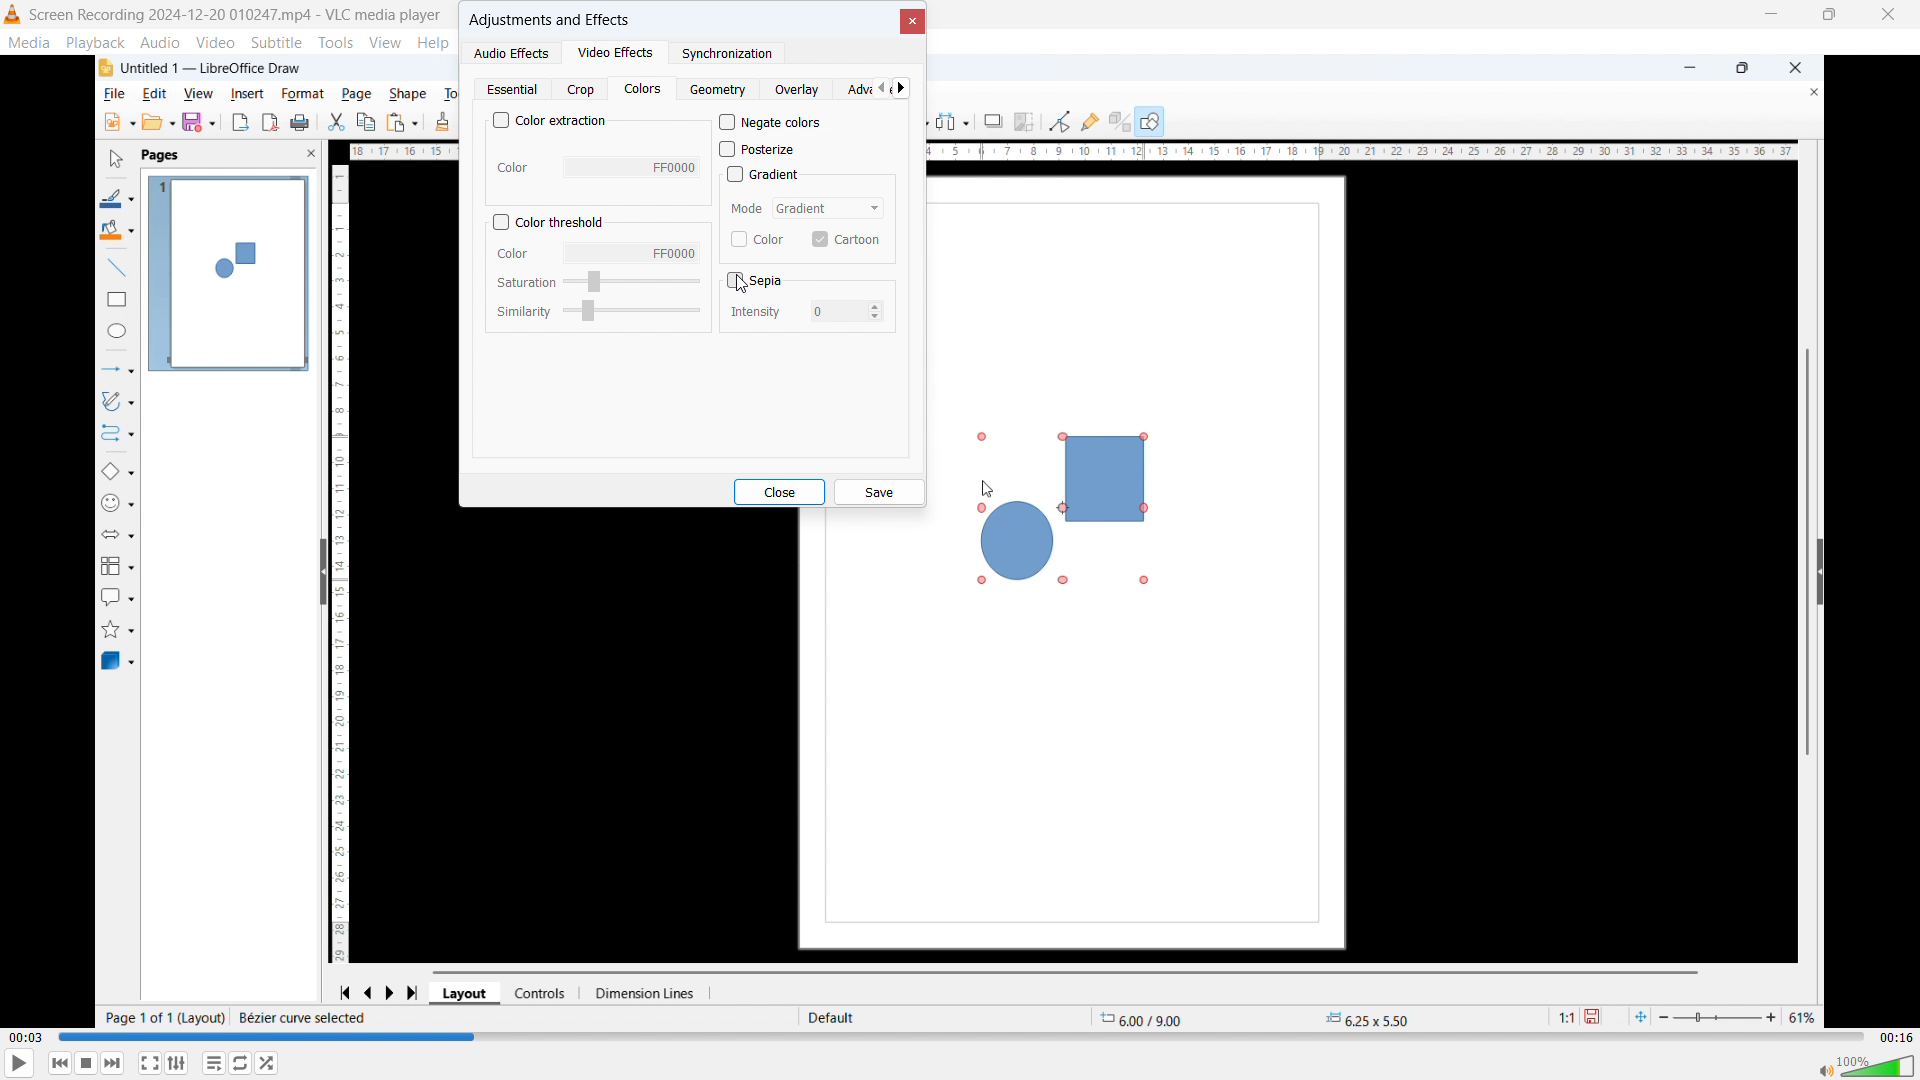  I want to click on Colours , so click(643, 88).